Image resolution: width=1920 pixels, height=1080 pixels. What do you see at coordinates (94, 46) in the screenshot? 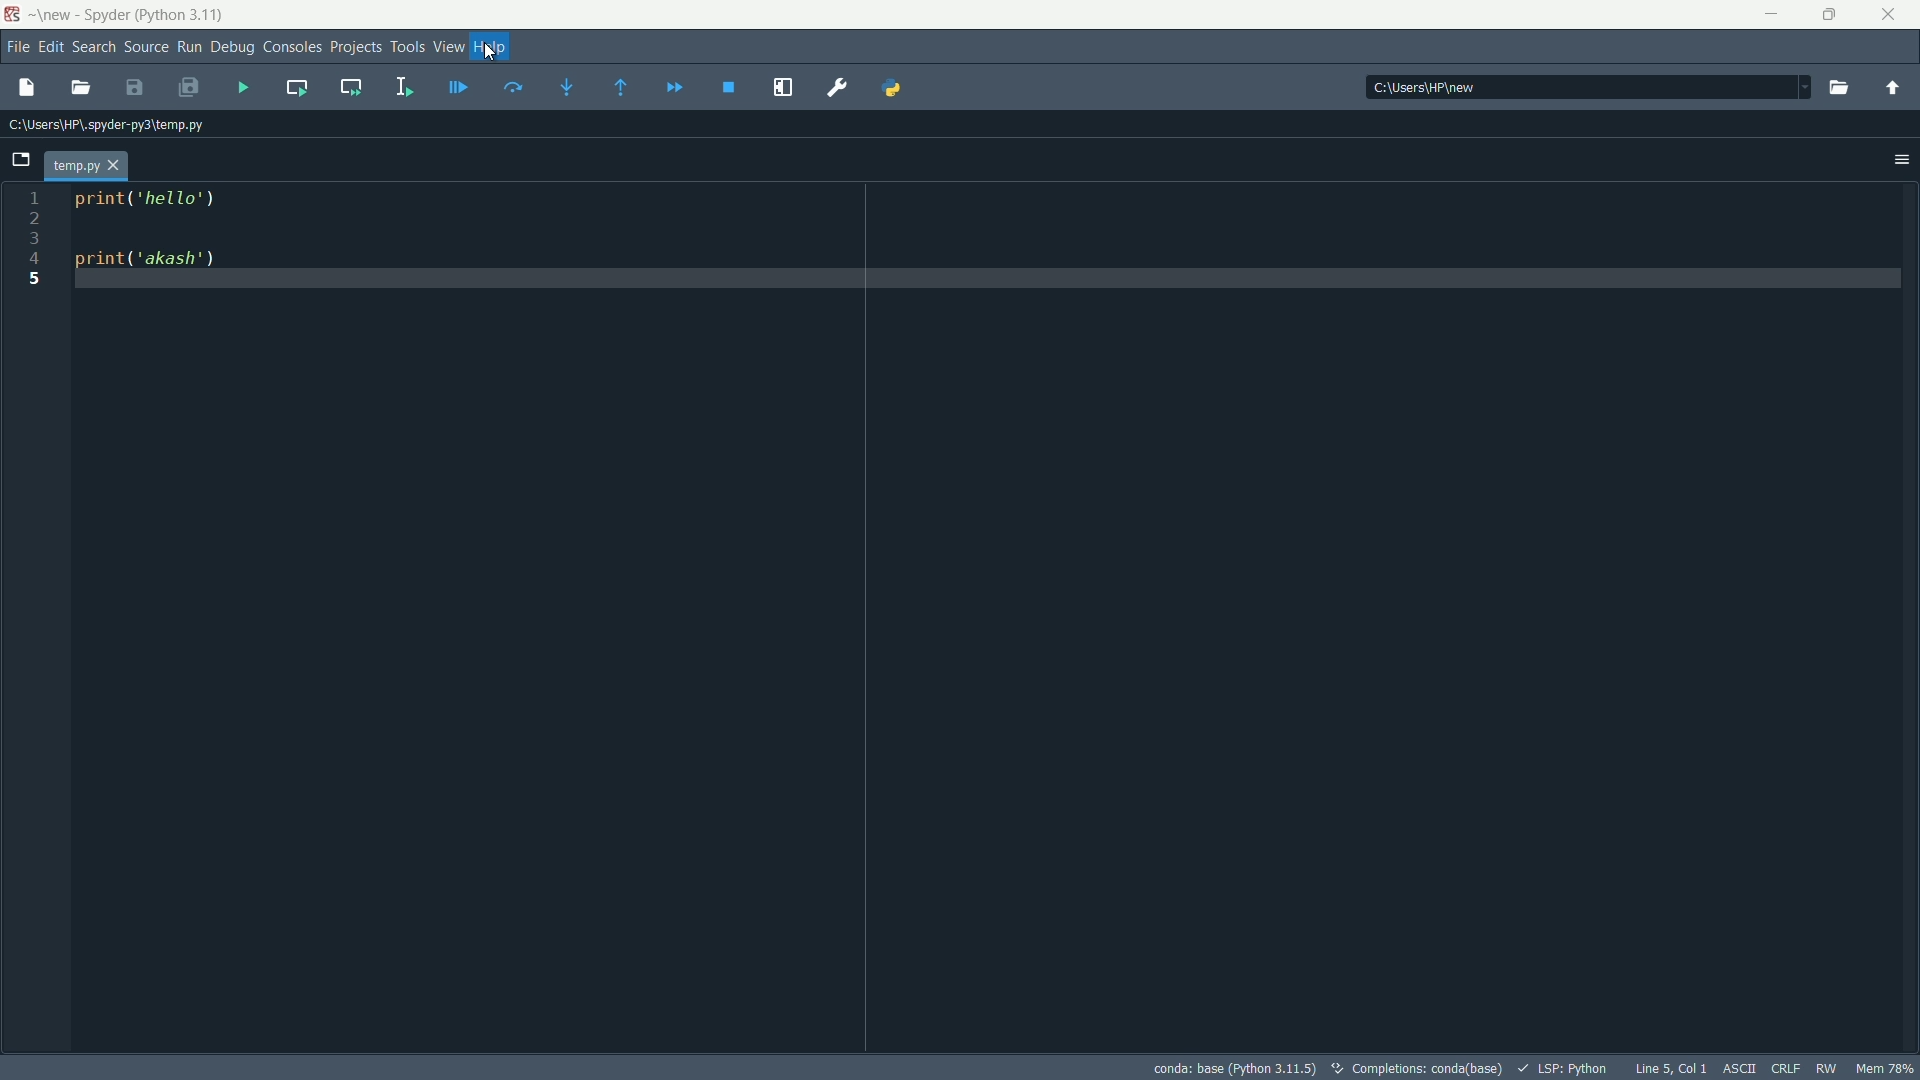
I see `seach menu` at bounding box center [94, 46].